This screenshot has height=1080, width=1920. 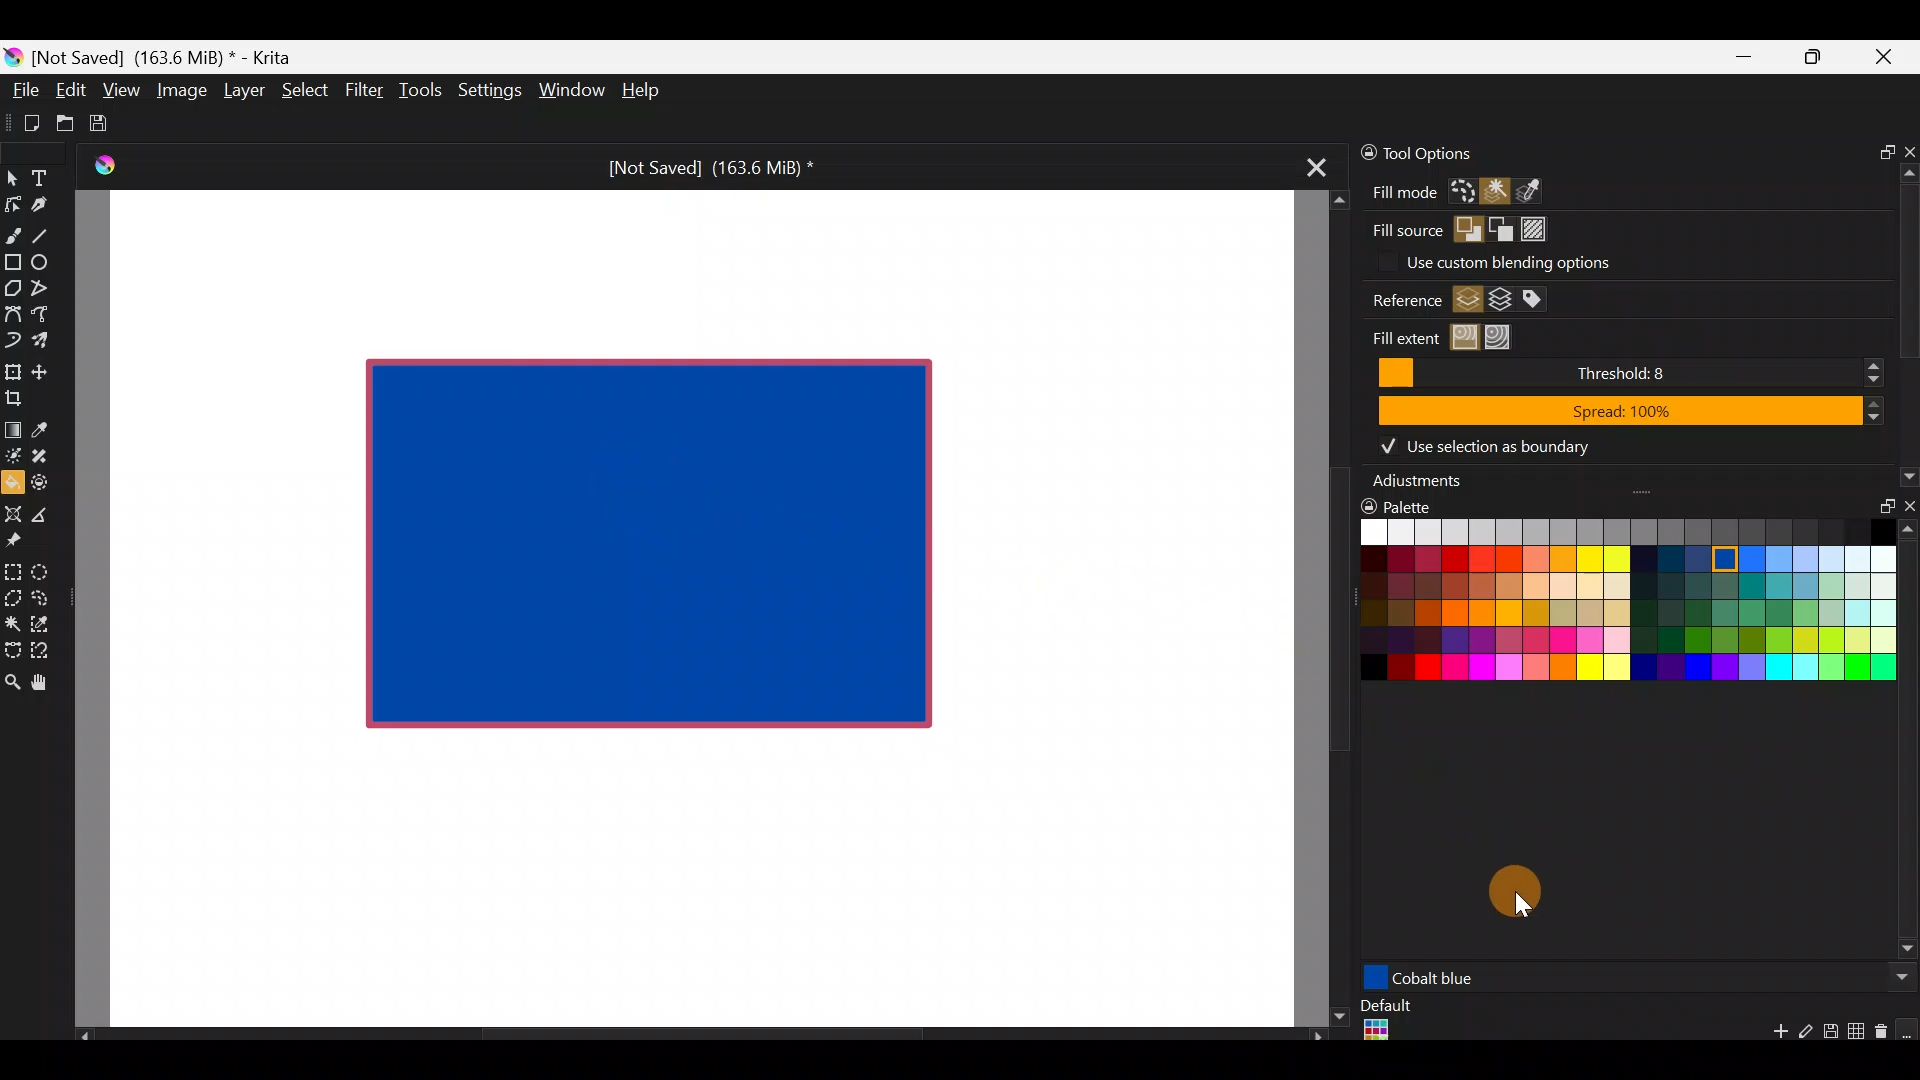 What do you see at coordinates (13, 288) in the screenshot?
I see `Polygon tool` at bounding box center [13, 288].